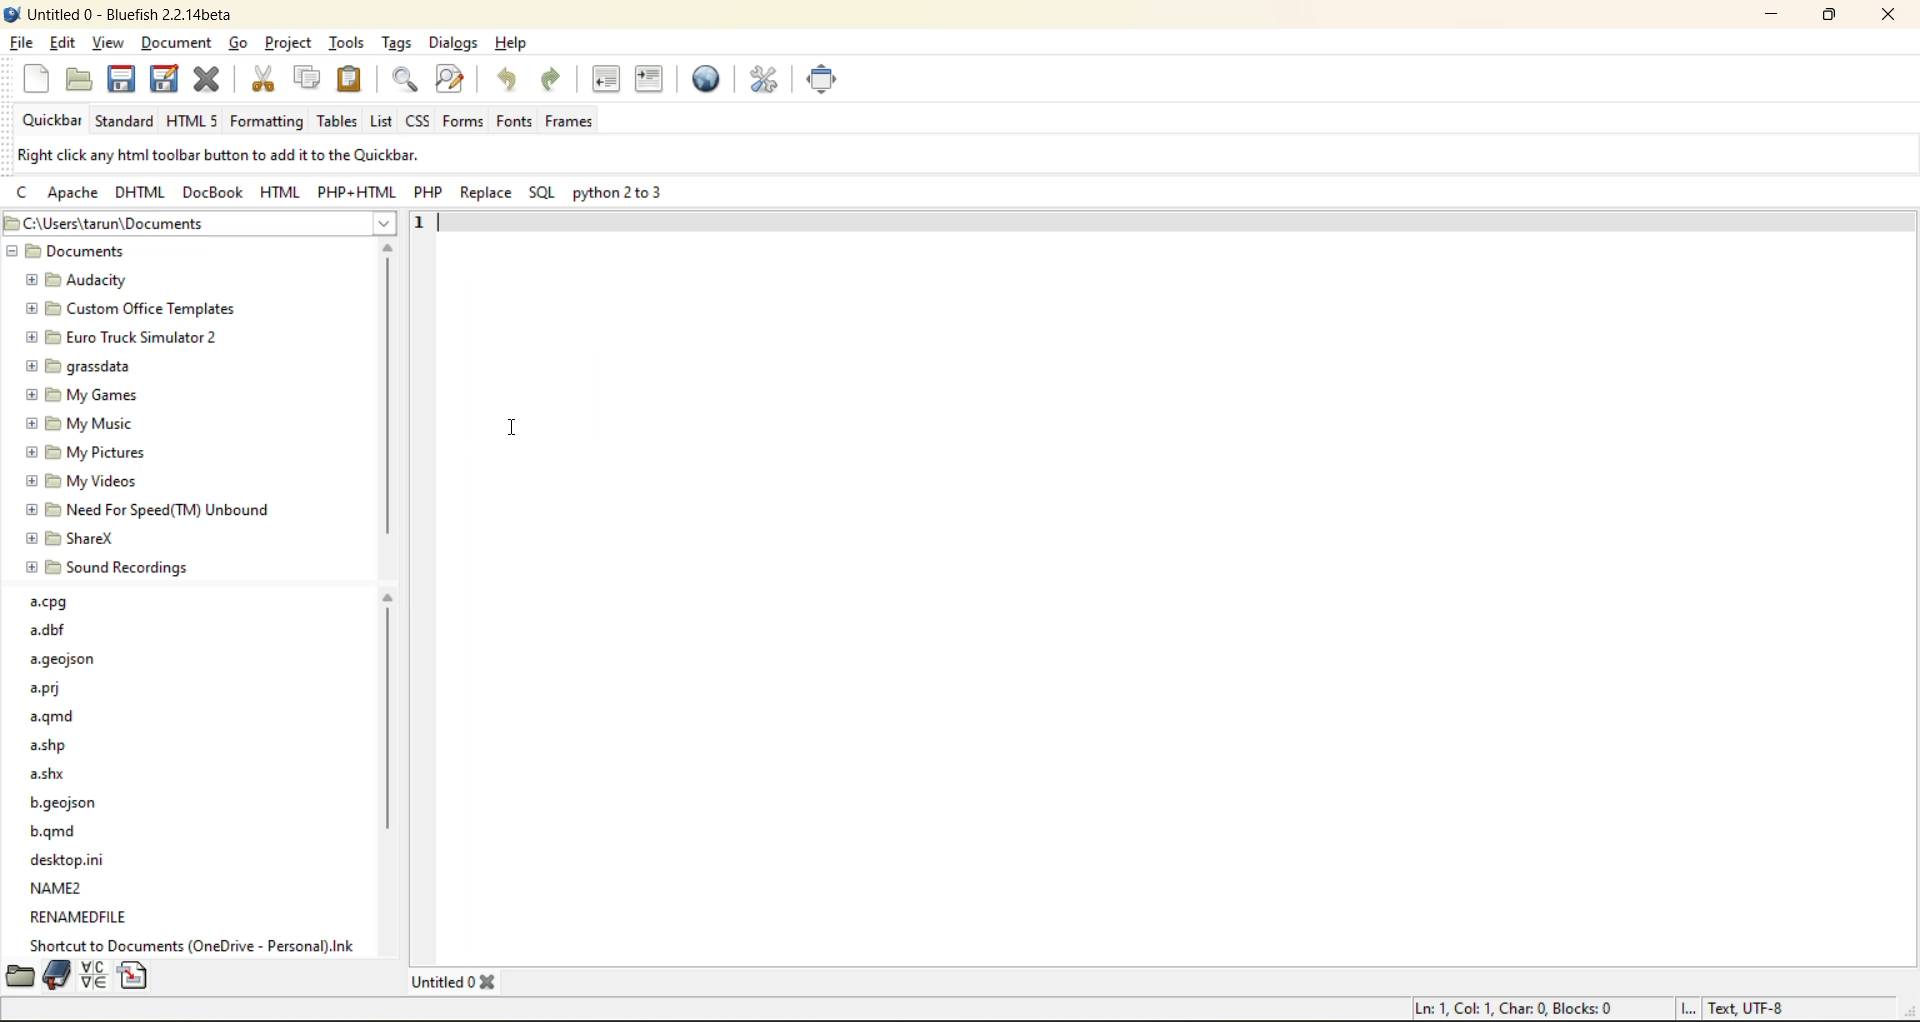  I want to click on maximize, so click(1827, 15).